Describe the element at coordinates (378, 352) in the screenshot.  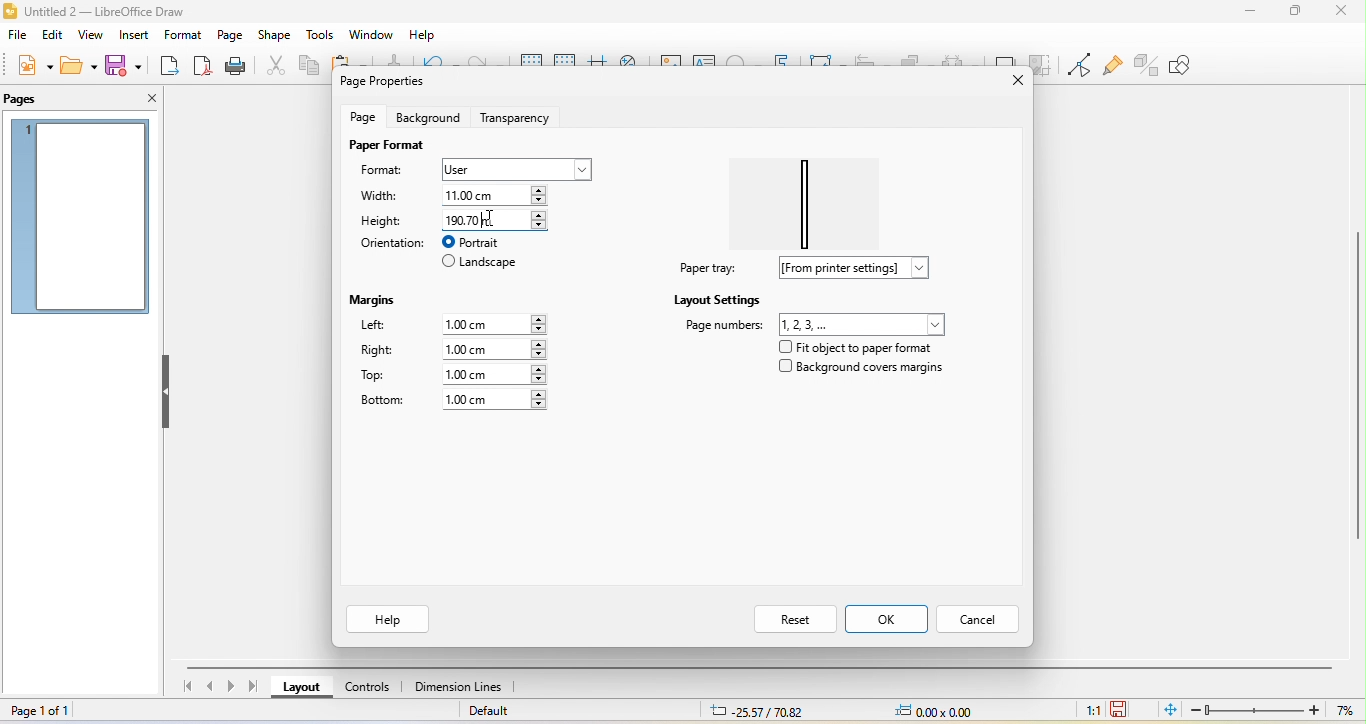
I see `right` at that location.